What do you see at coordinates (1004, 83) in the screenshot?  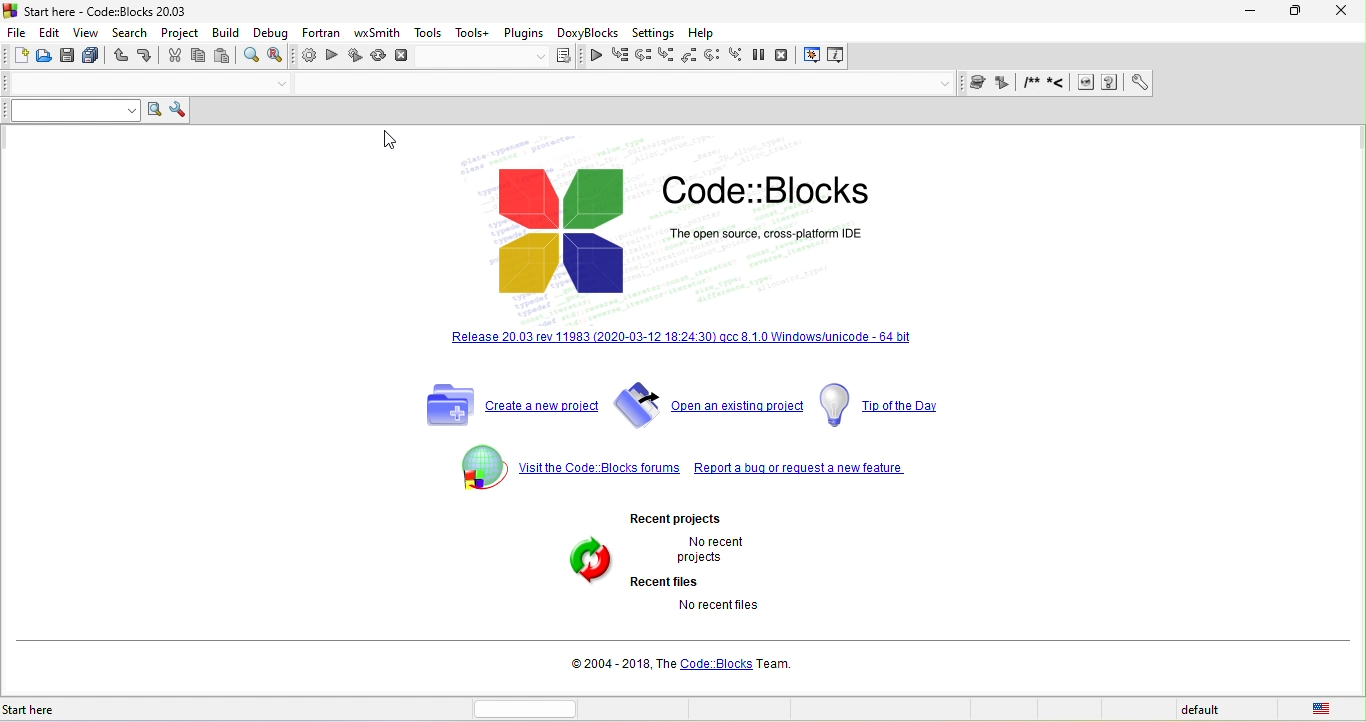 I see `jump forward` at bounding box center [1004, 83].